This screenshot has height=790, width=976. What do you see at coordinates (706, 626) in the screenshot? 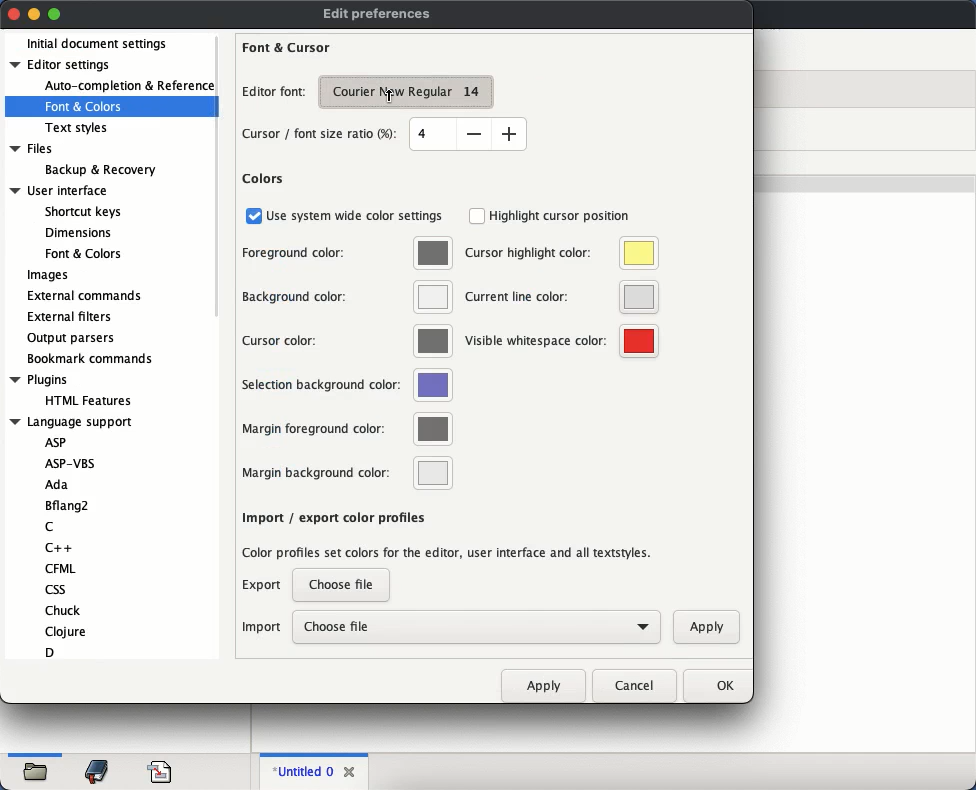
I see `apply` at bounding box center [706, 626].